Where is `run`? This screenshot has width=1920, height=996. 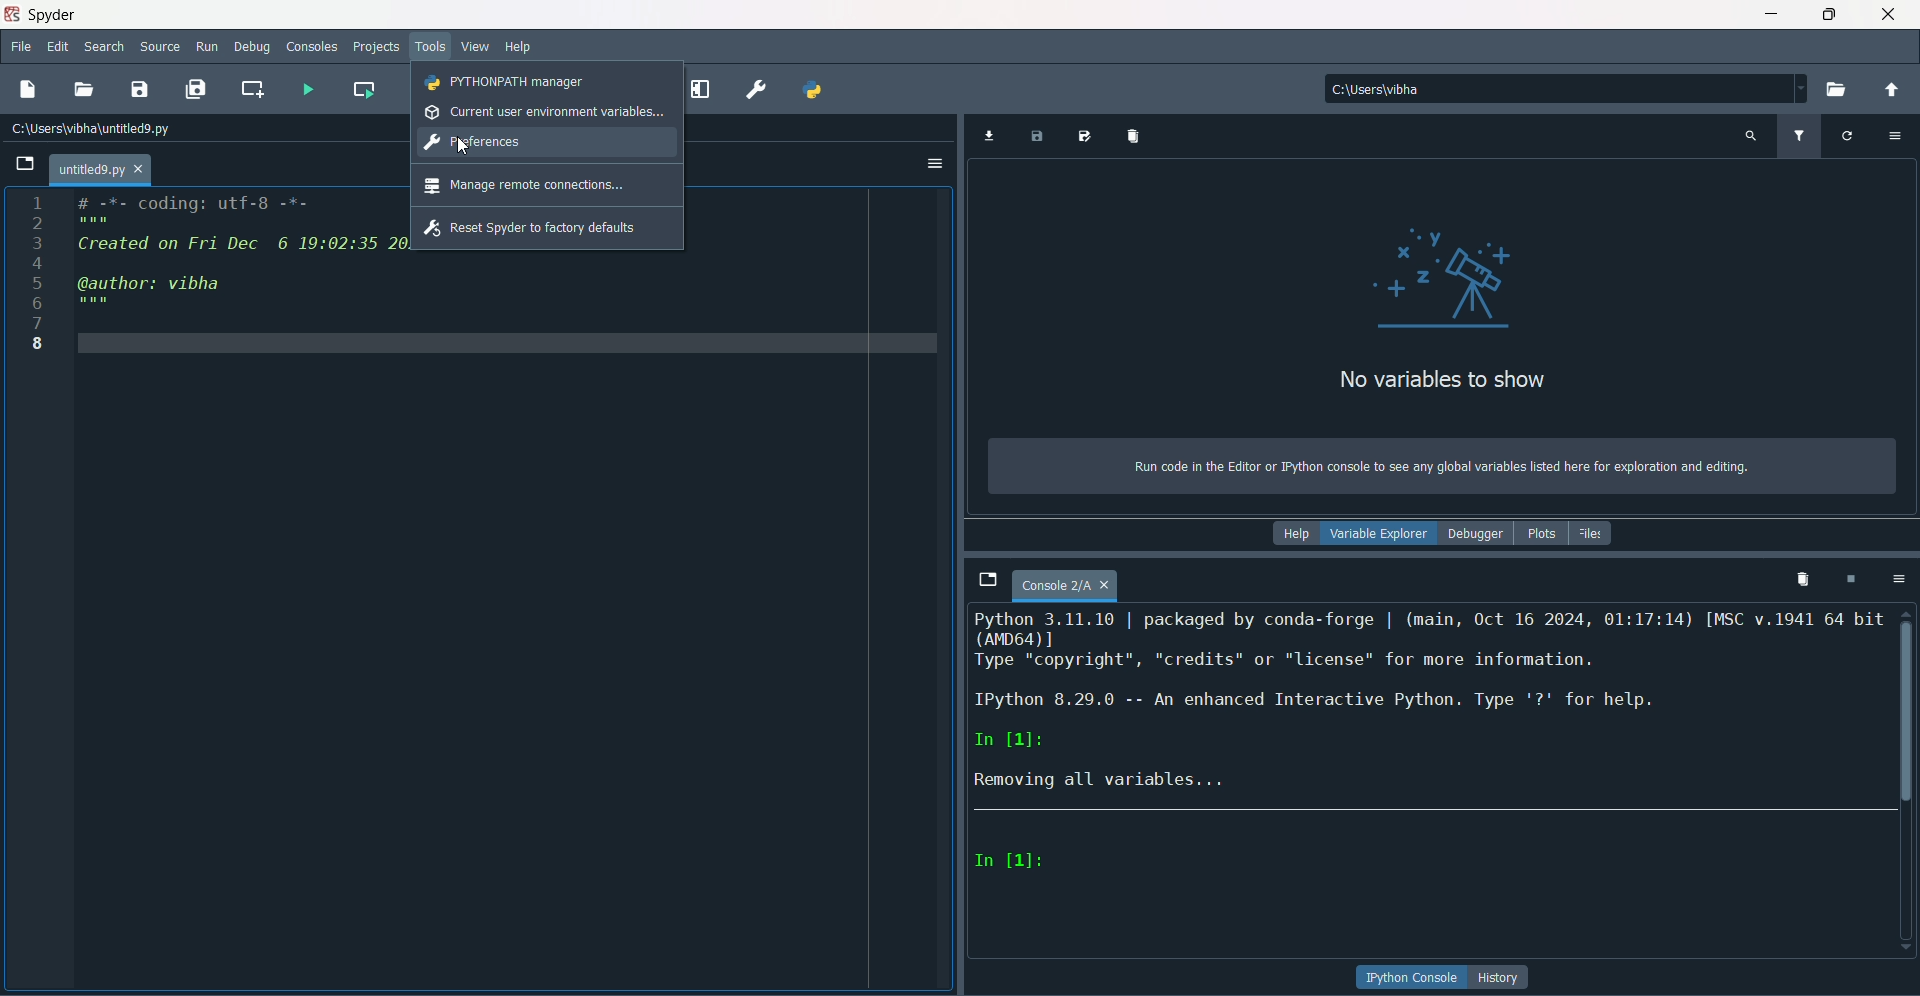 run is located at coordinates (208, 47).